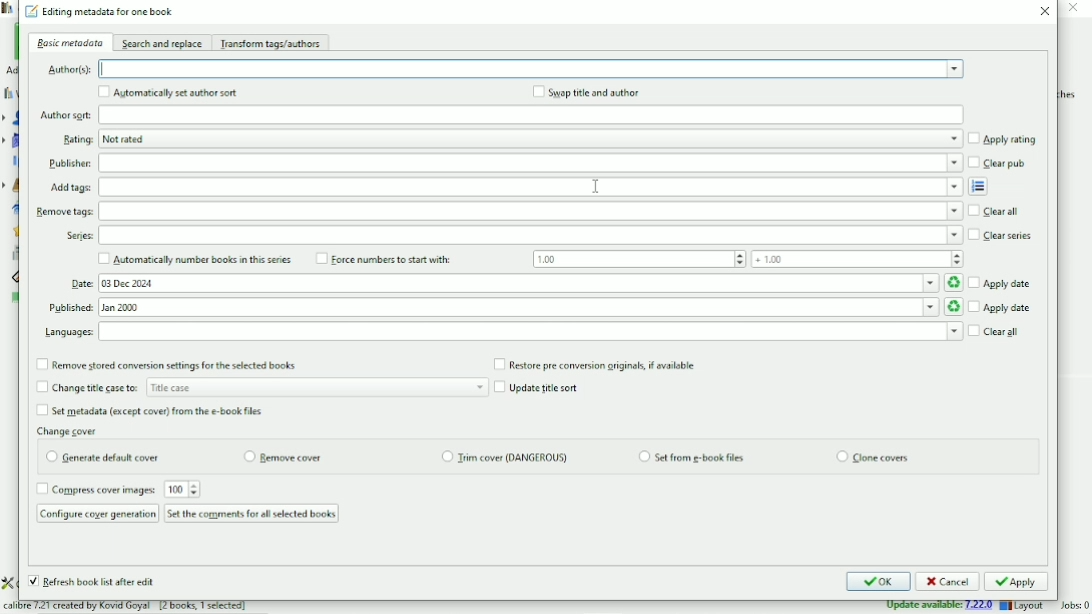 This screenshot has width=1092, height=614. What do you see at coordinates (284, 459) in the screenshot?
I see `remove cover radio button` at bounding box center [284, 459].